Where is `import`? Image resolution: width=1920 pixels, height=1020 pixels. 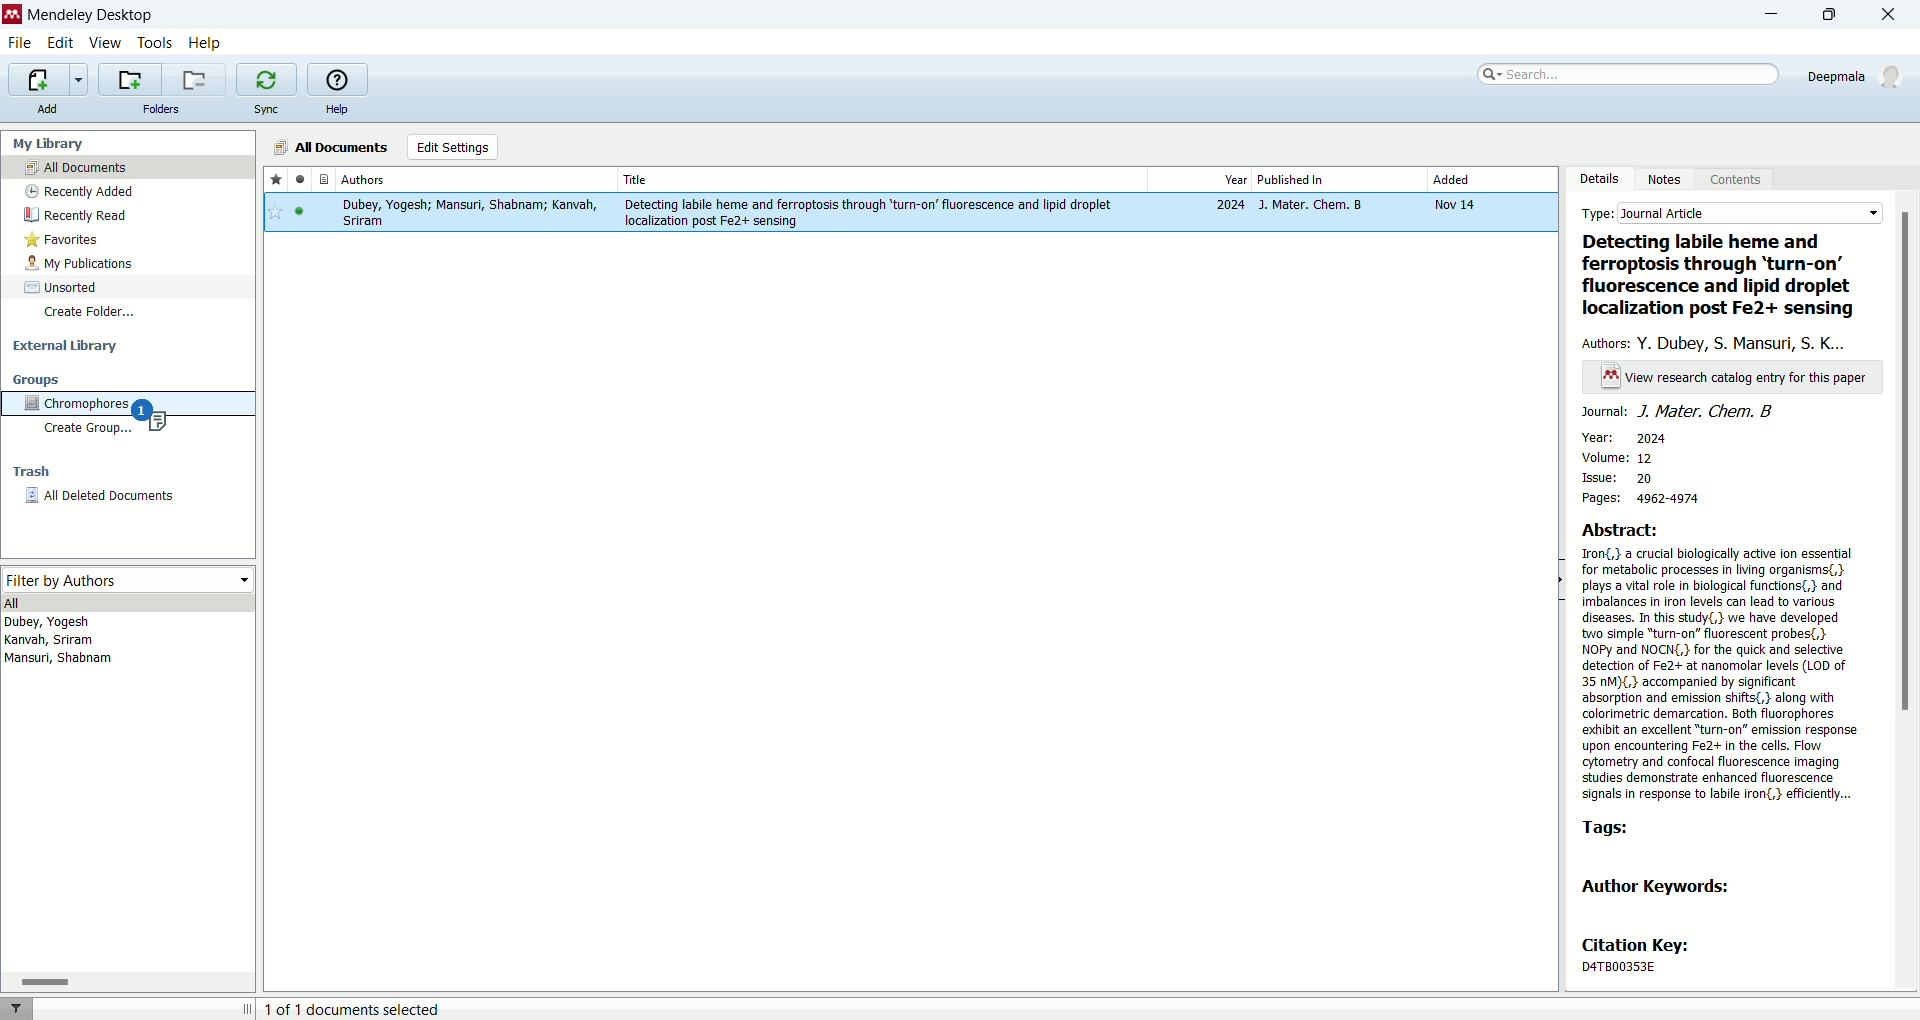
import is located at coordinates (48, 80).